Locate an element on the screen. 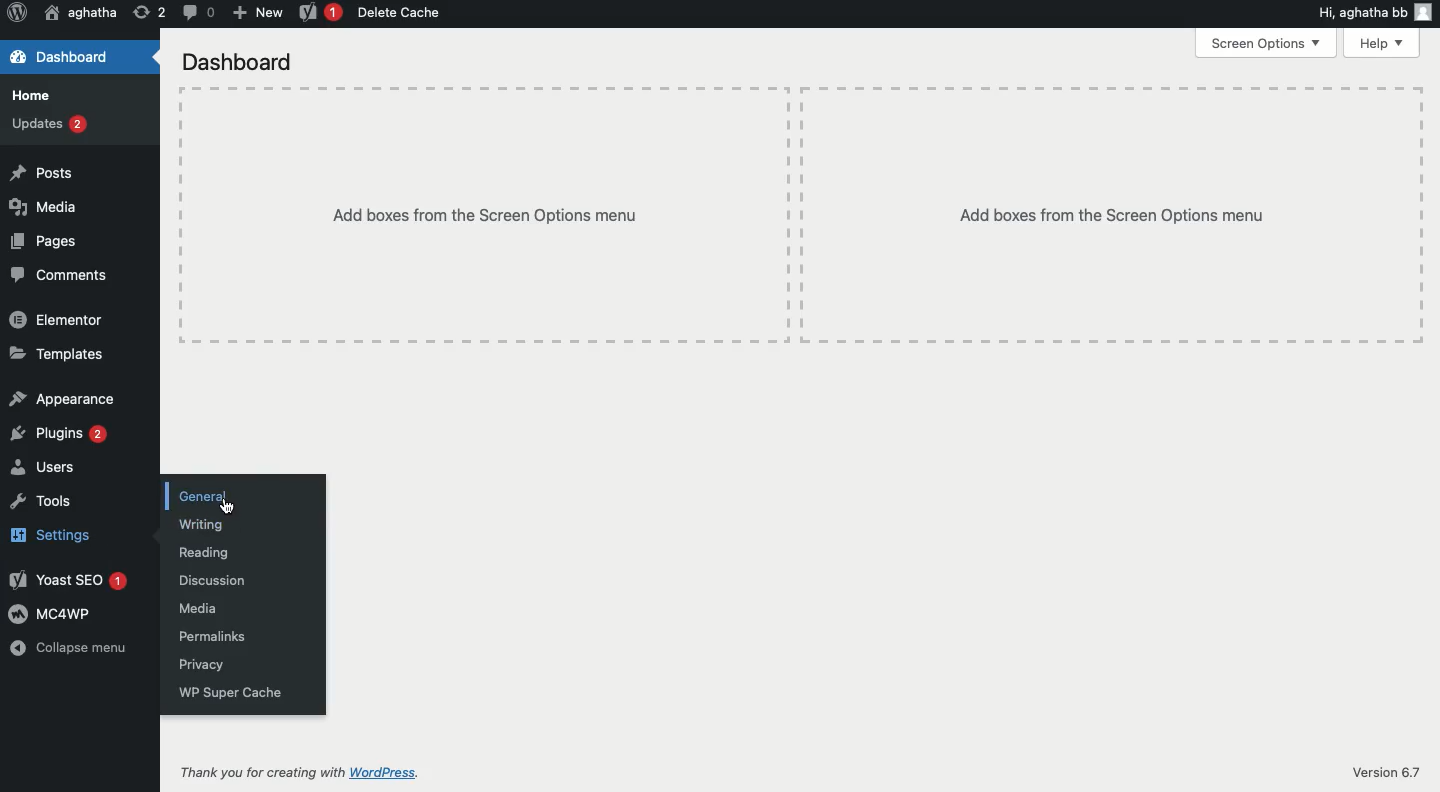 The height and width of the screenshot is (792, 1440). Pages is located at coordinates (41, 244).